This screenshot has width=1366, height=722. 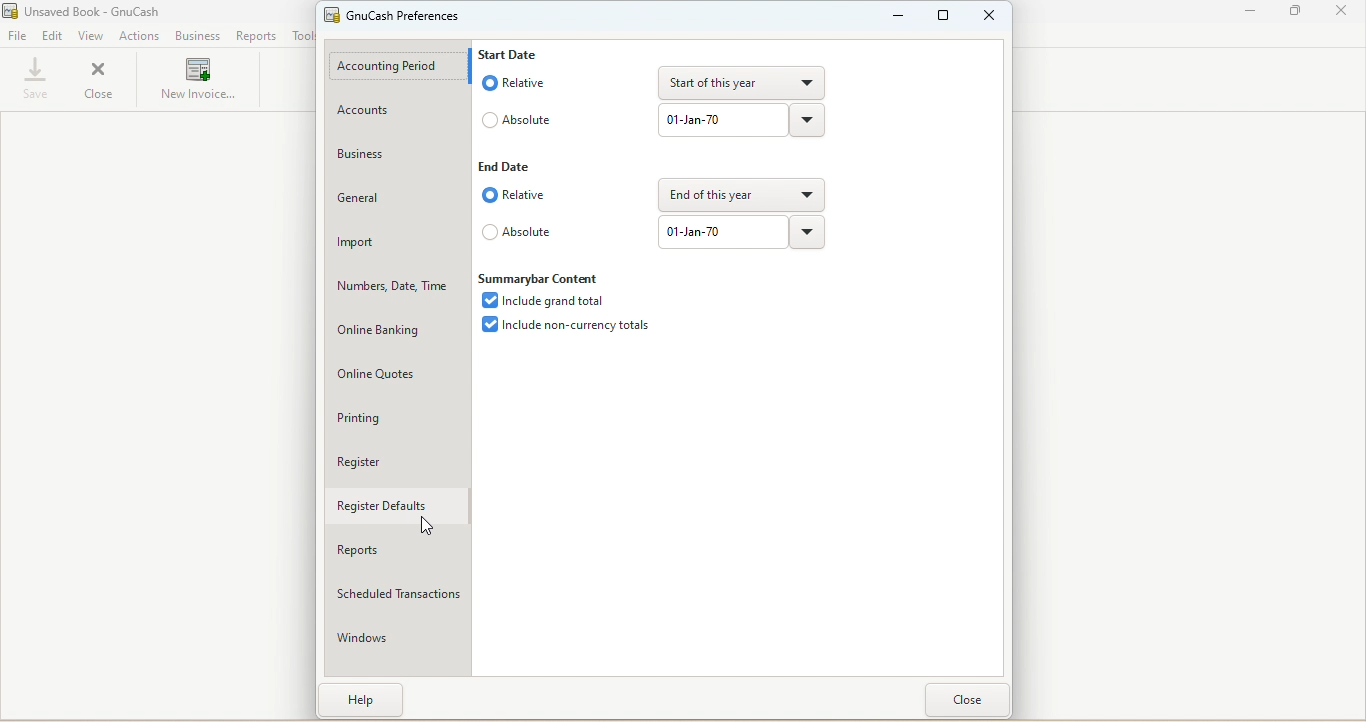 What do you see at coordinates (256, 37) in the screenshot?
I see `Reports` at bounding box center [256, 37].